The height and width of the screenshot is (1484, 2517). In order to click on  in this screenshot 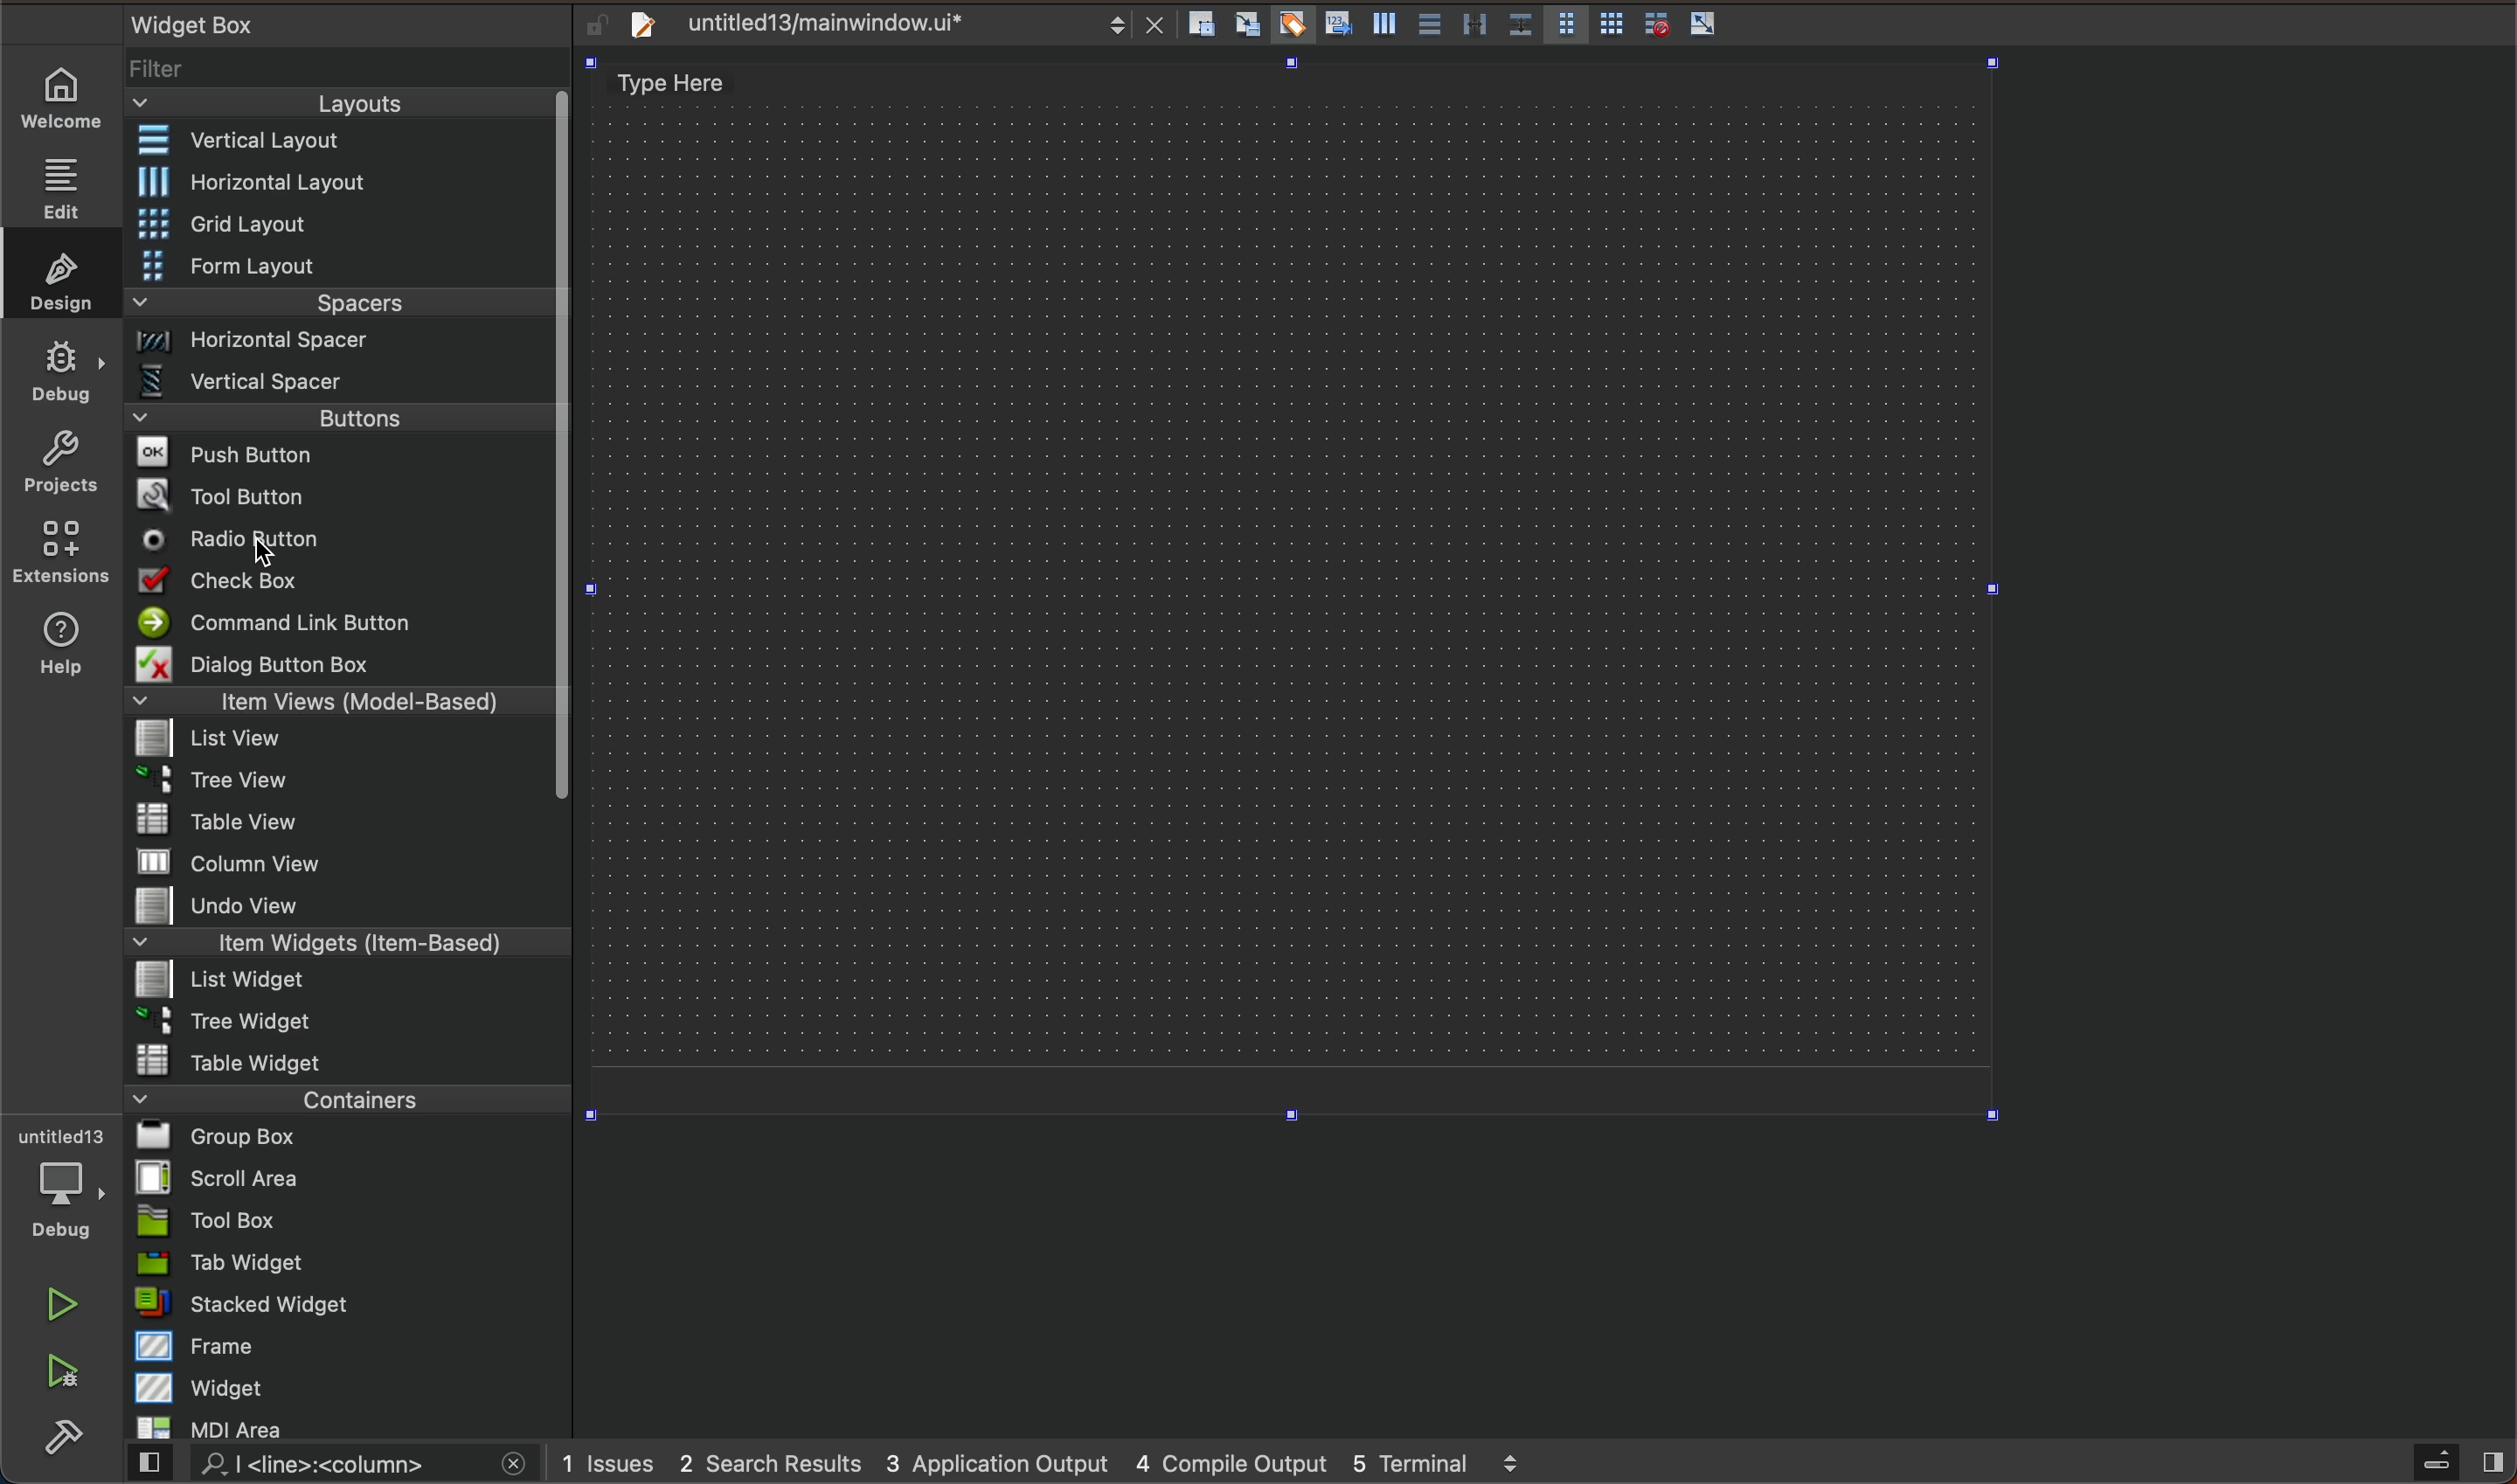, I will do `click(1474, 26)`.